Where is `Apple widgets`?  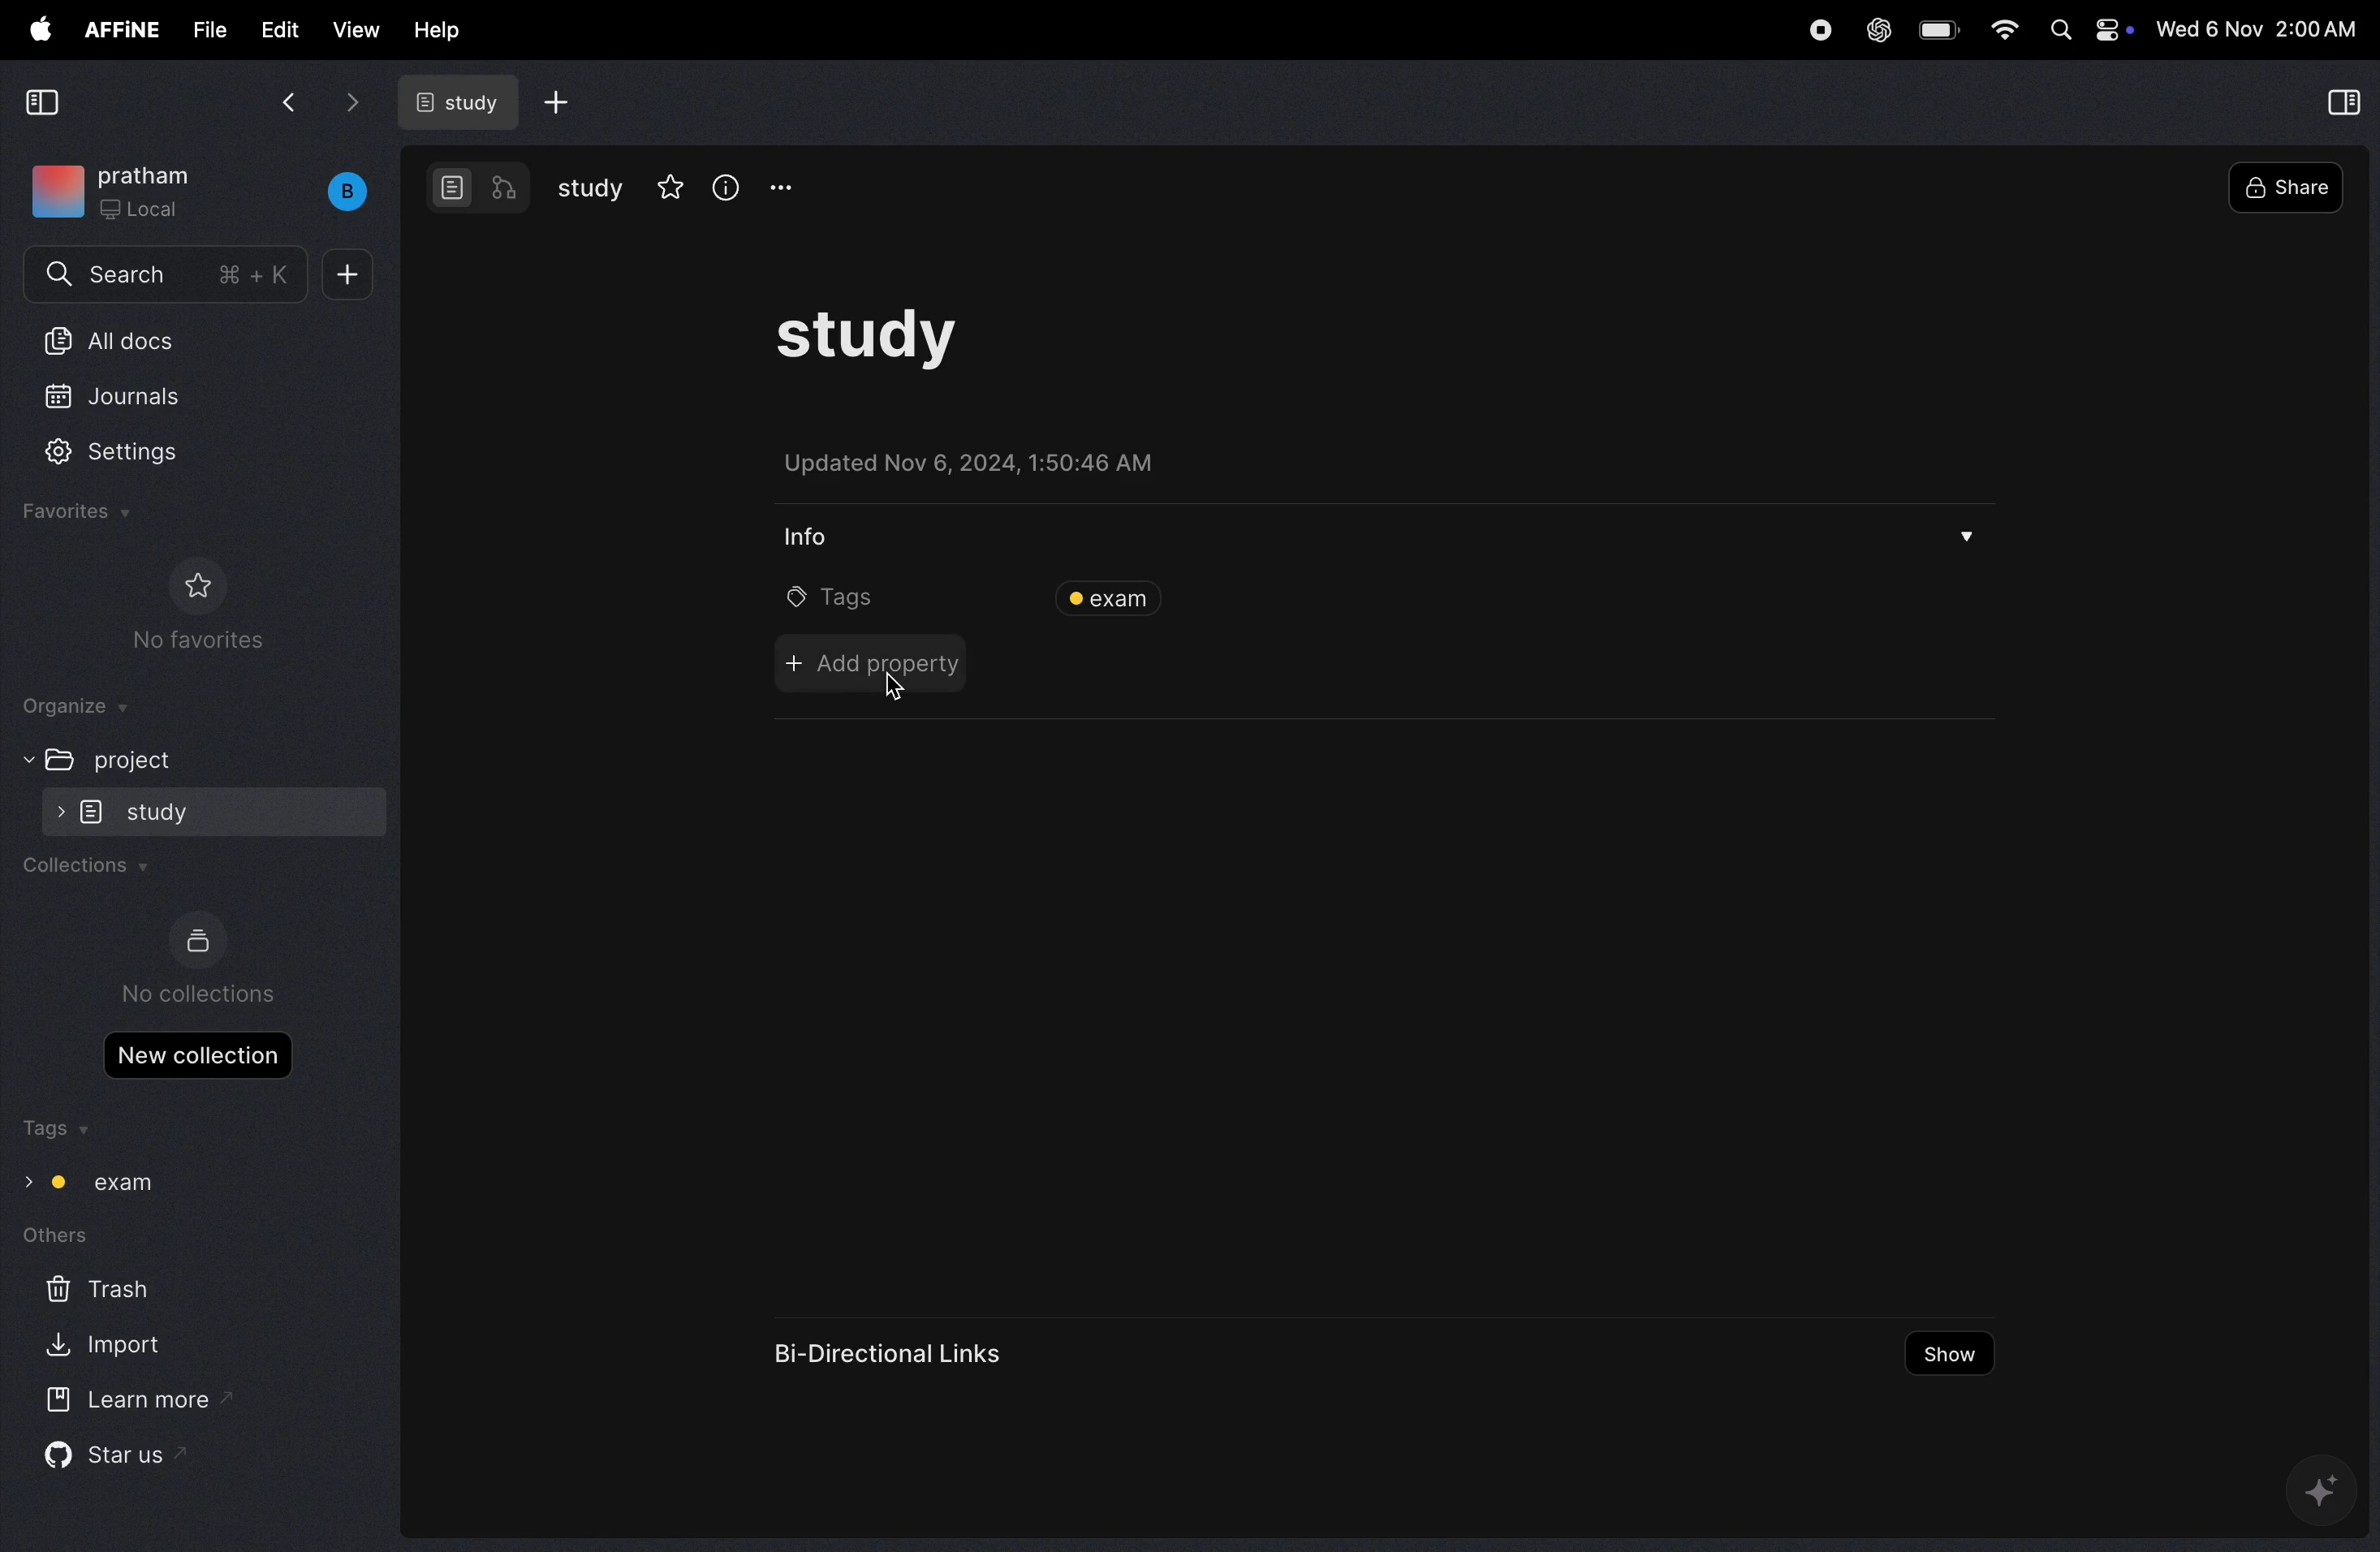 Apple widgets is located at coordinates (2087, 34).